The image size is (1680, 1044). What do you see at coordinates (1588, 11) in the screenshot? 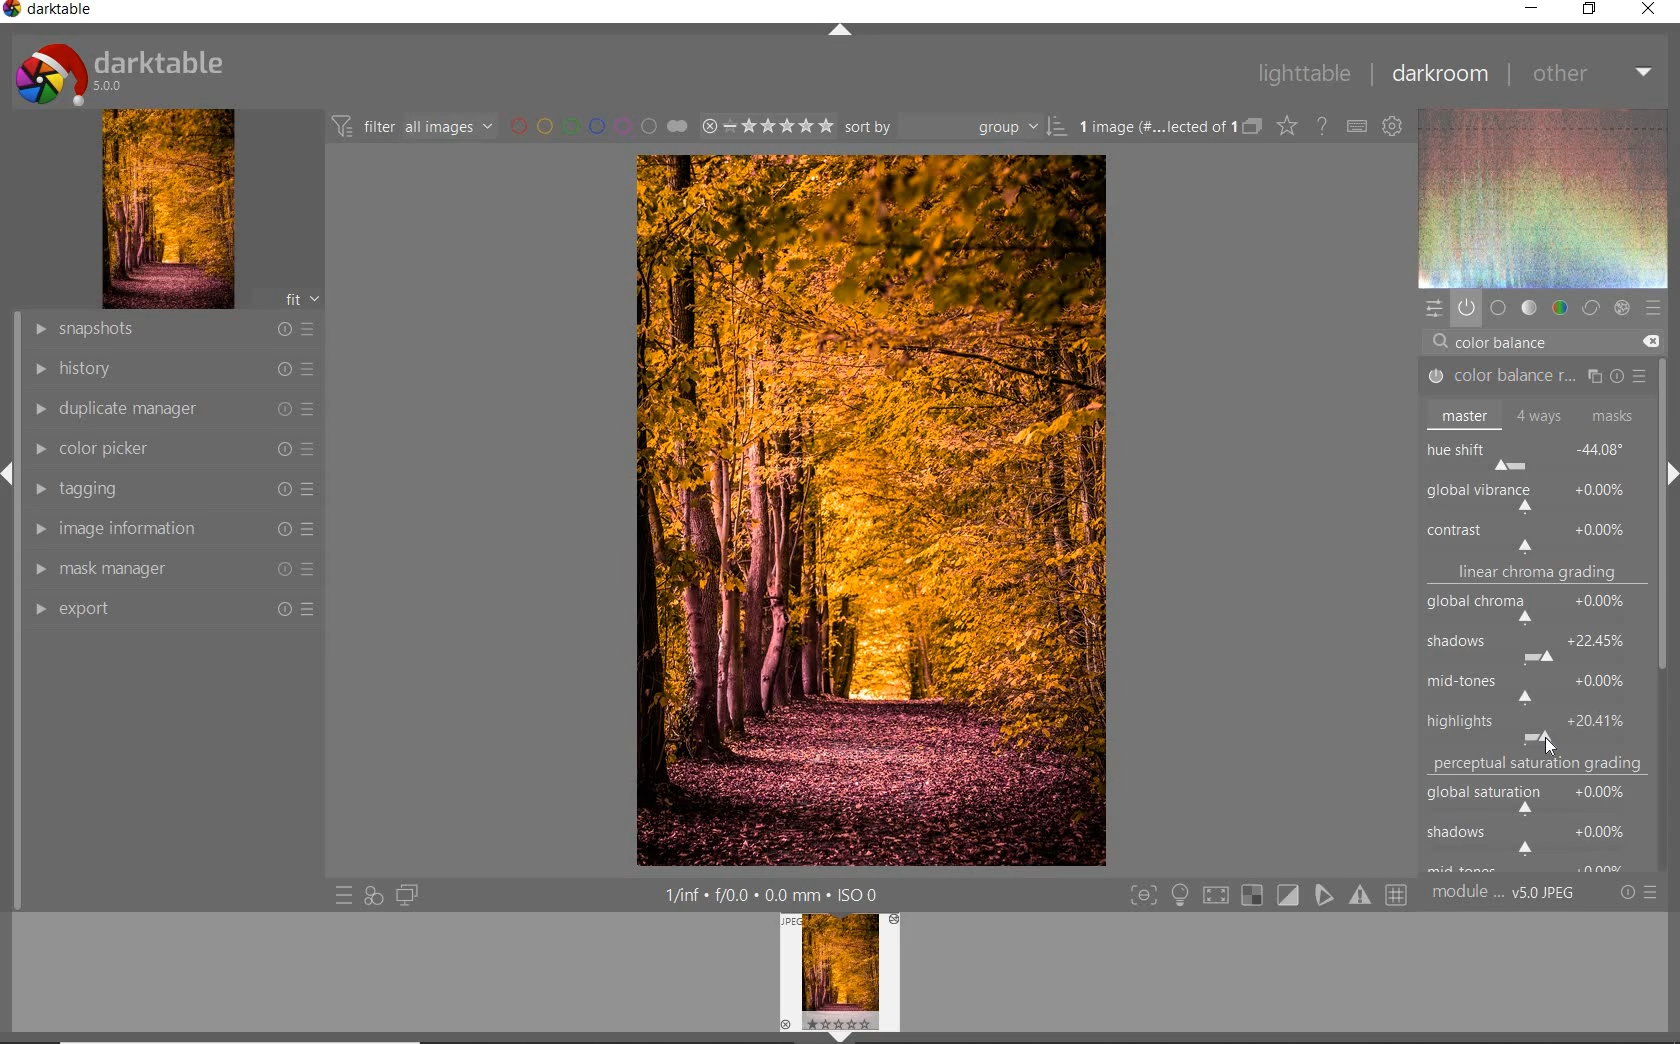
I see `restore` at bounding box center [1588, 11].